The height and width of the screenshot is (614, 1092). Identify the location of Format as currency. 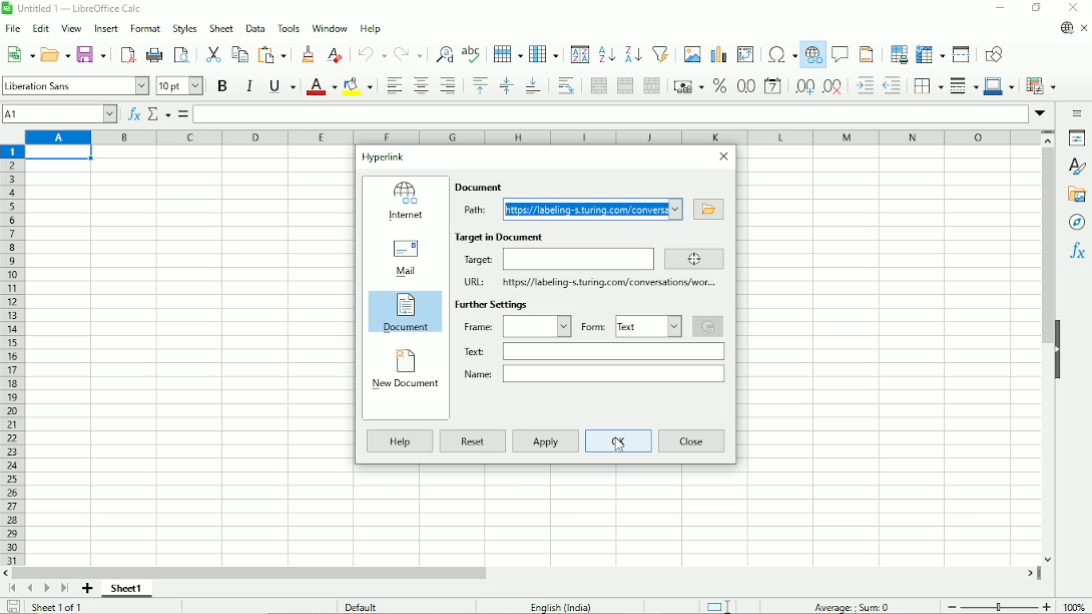
(688, 86).